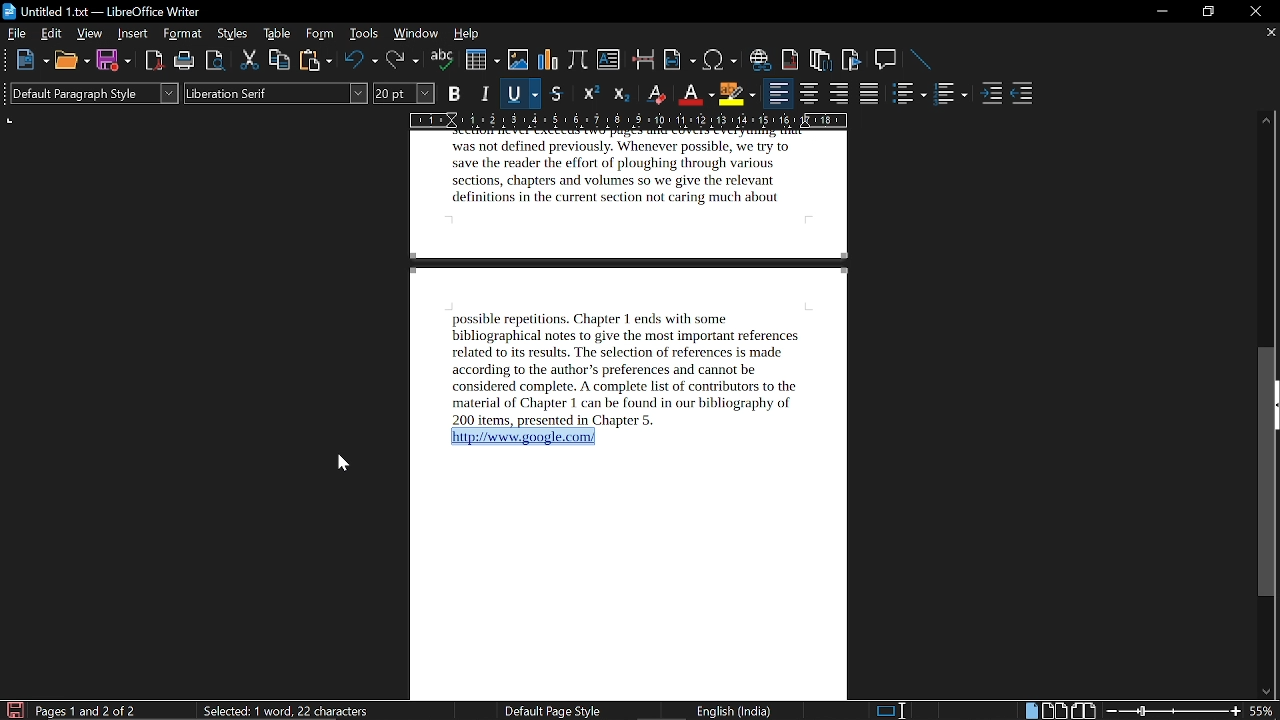 This screenshot has width=1280, height=720. I want to click on minimize, so click(1162, 12).